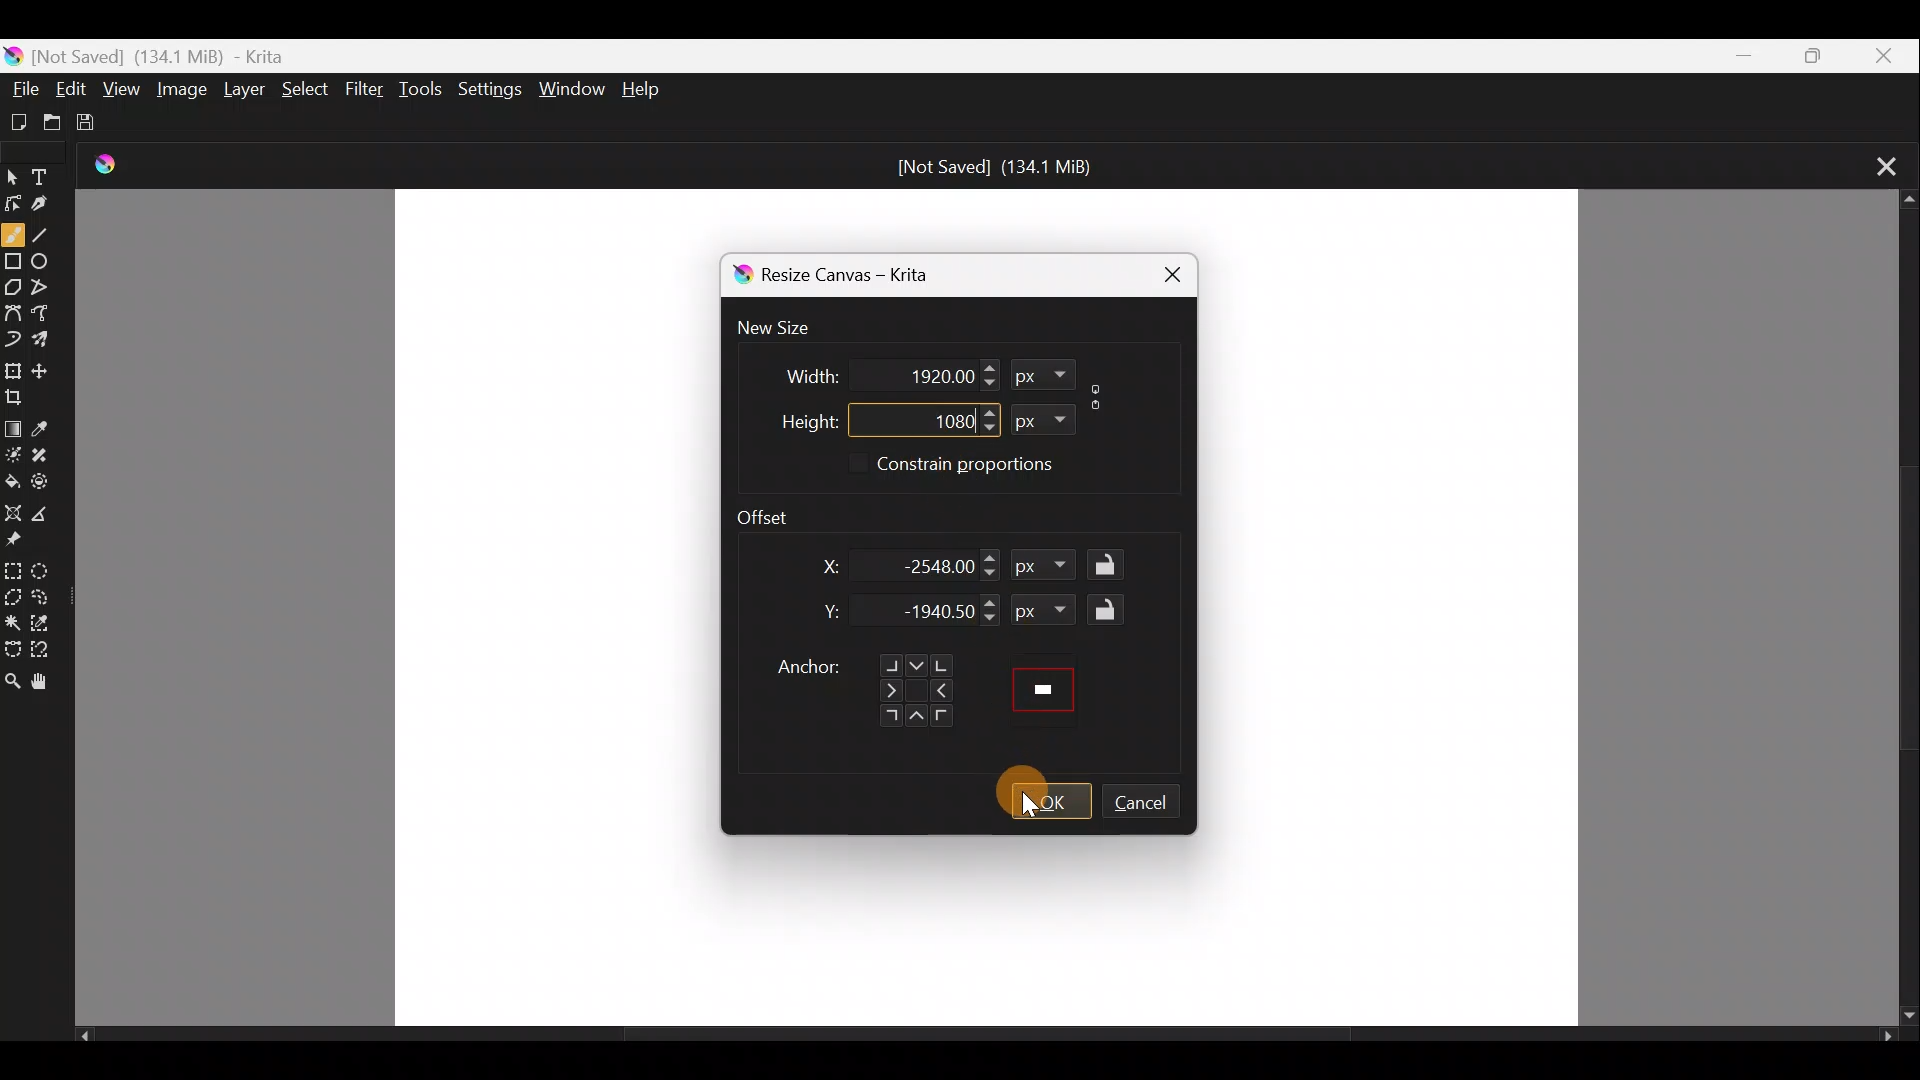 This screenshot has width=1920, height=1080. I want to click on Elliptical selection tool, so click(48, 574).